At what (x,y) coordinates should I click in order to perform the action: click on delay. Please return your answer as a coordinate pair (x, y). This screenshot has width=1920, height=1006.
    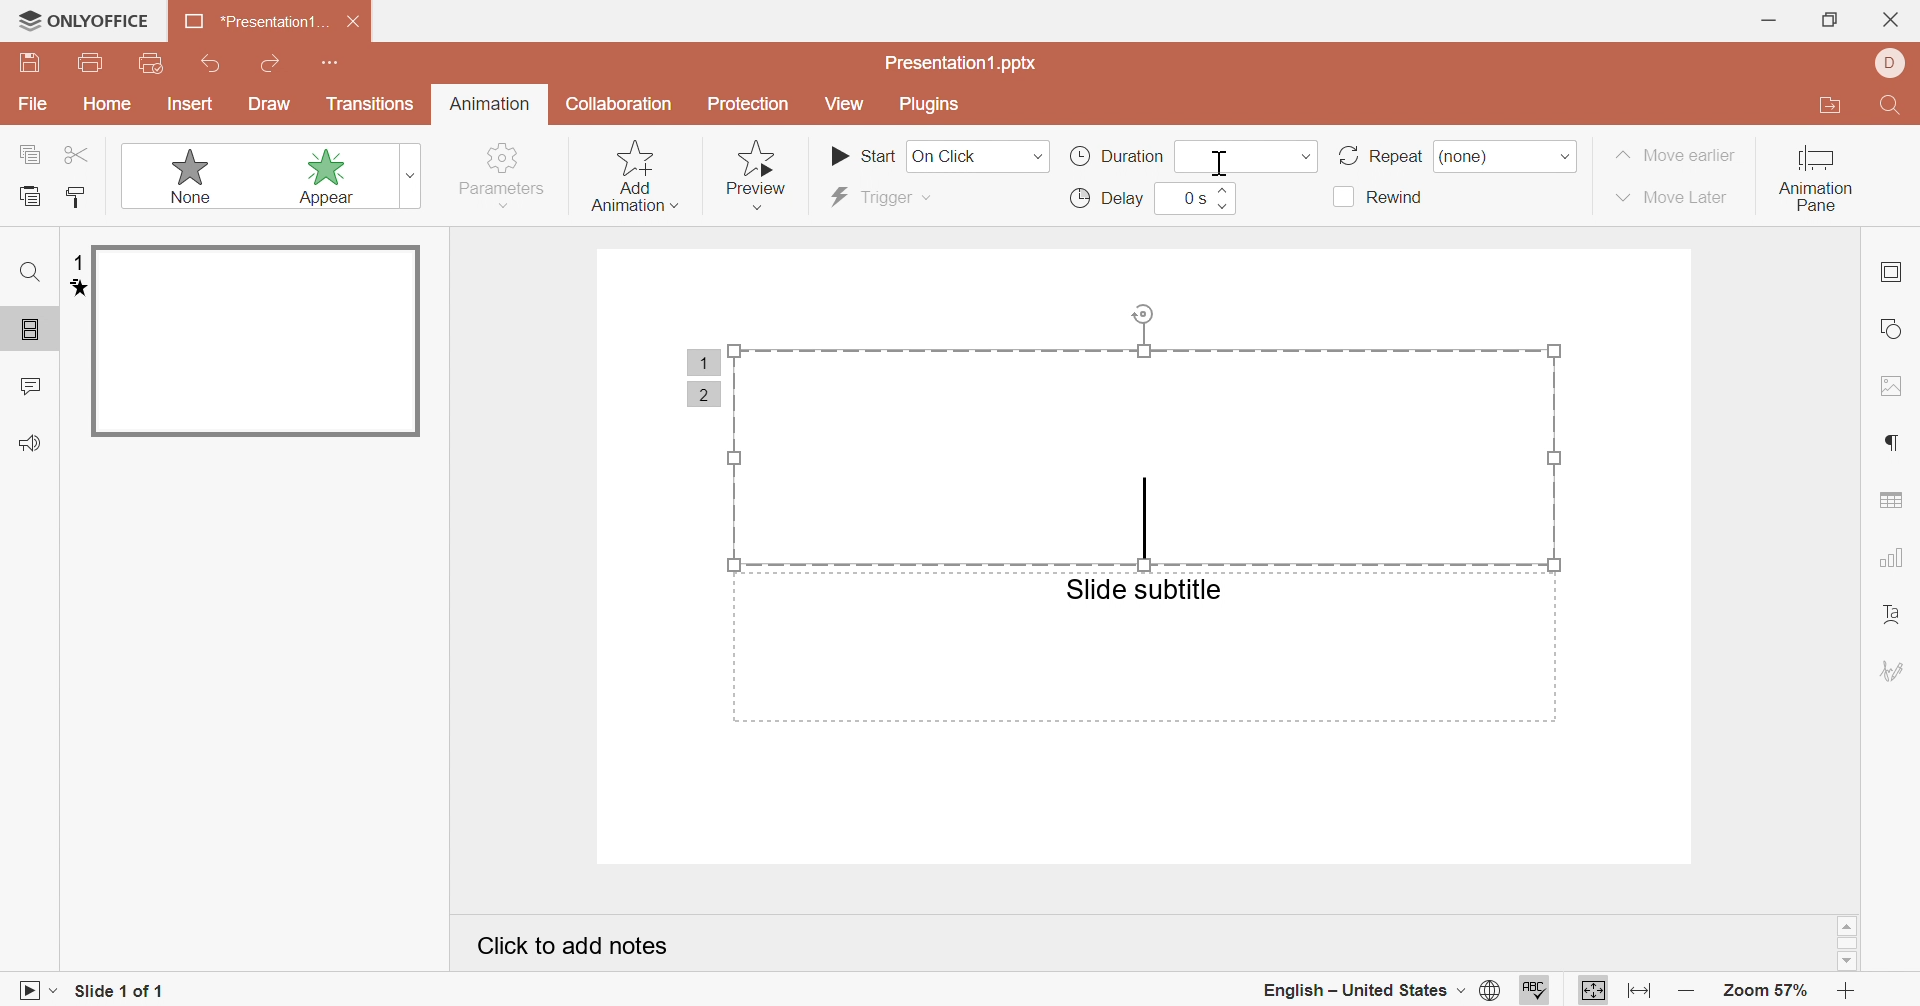
    Looking at the image, I should click on (1109, 198).